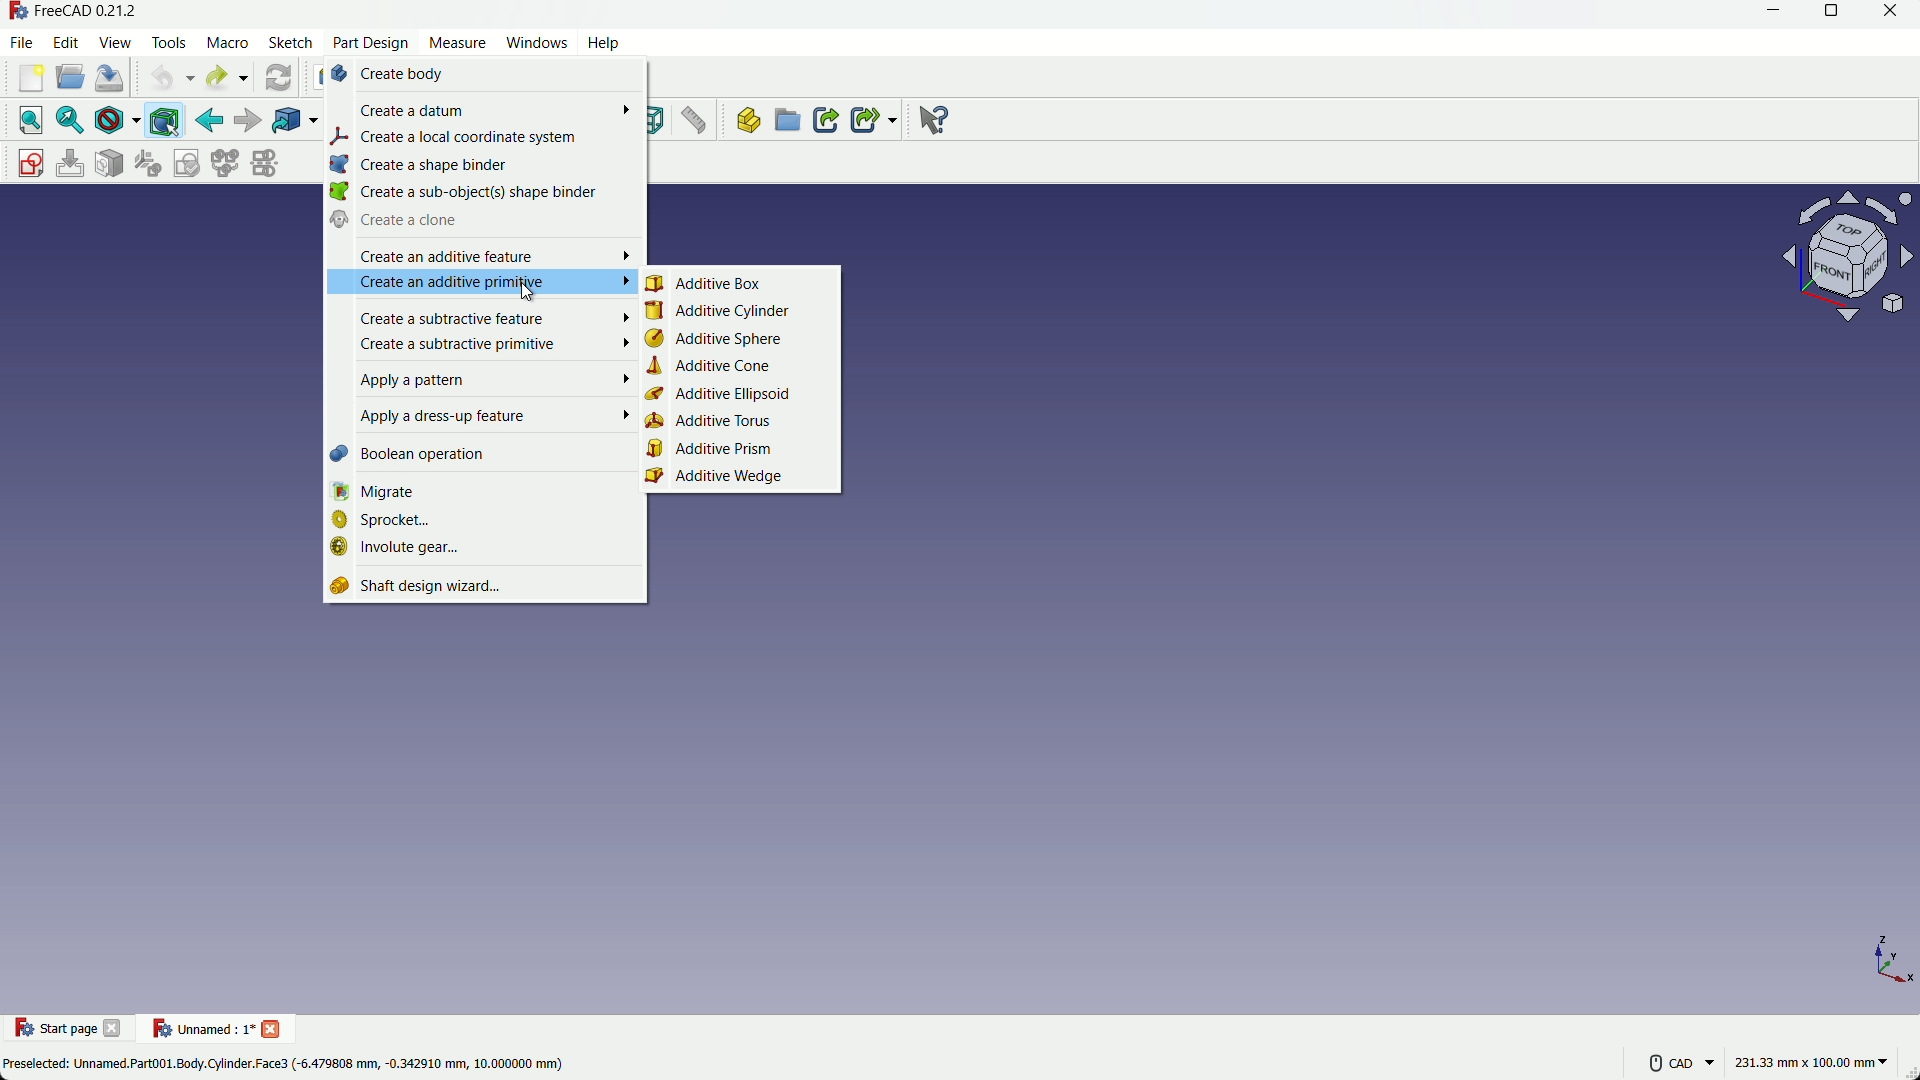 This screenshot has width=1920, height=1080. What do you see at coordinates (483, 110) in the screenshot?
I see `create datum` at bounding box center [483, 110].